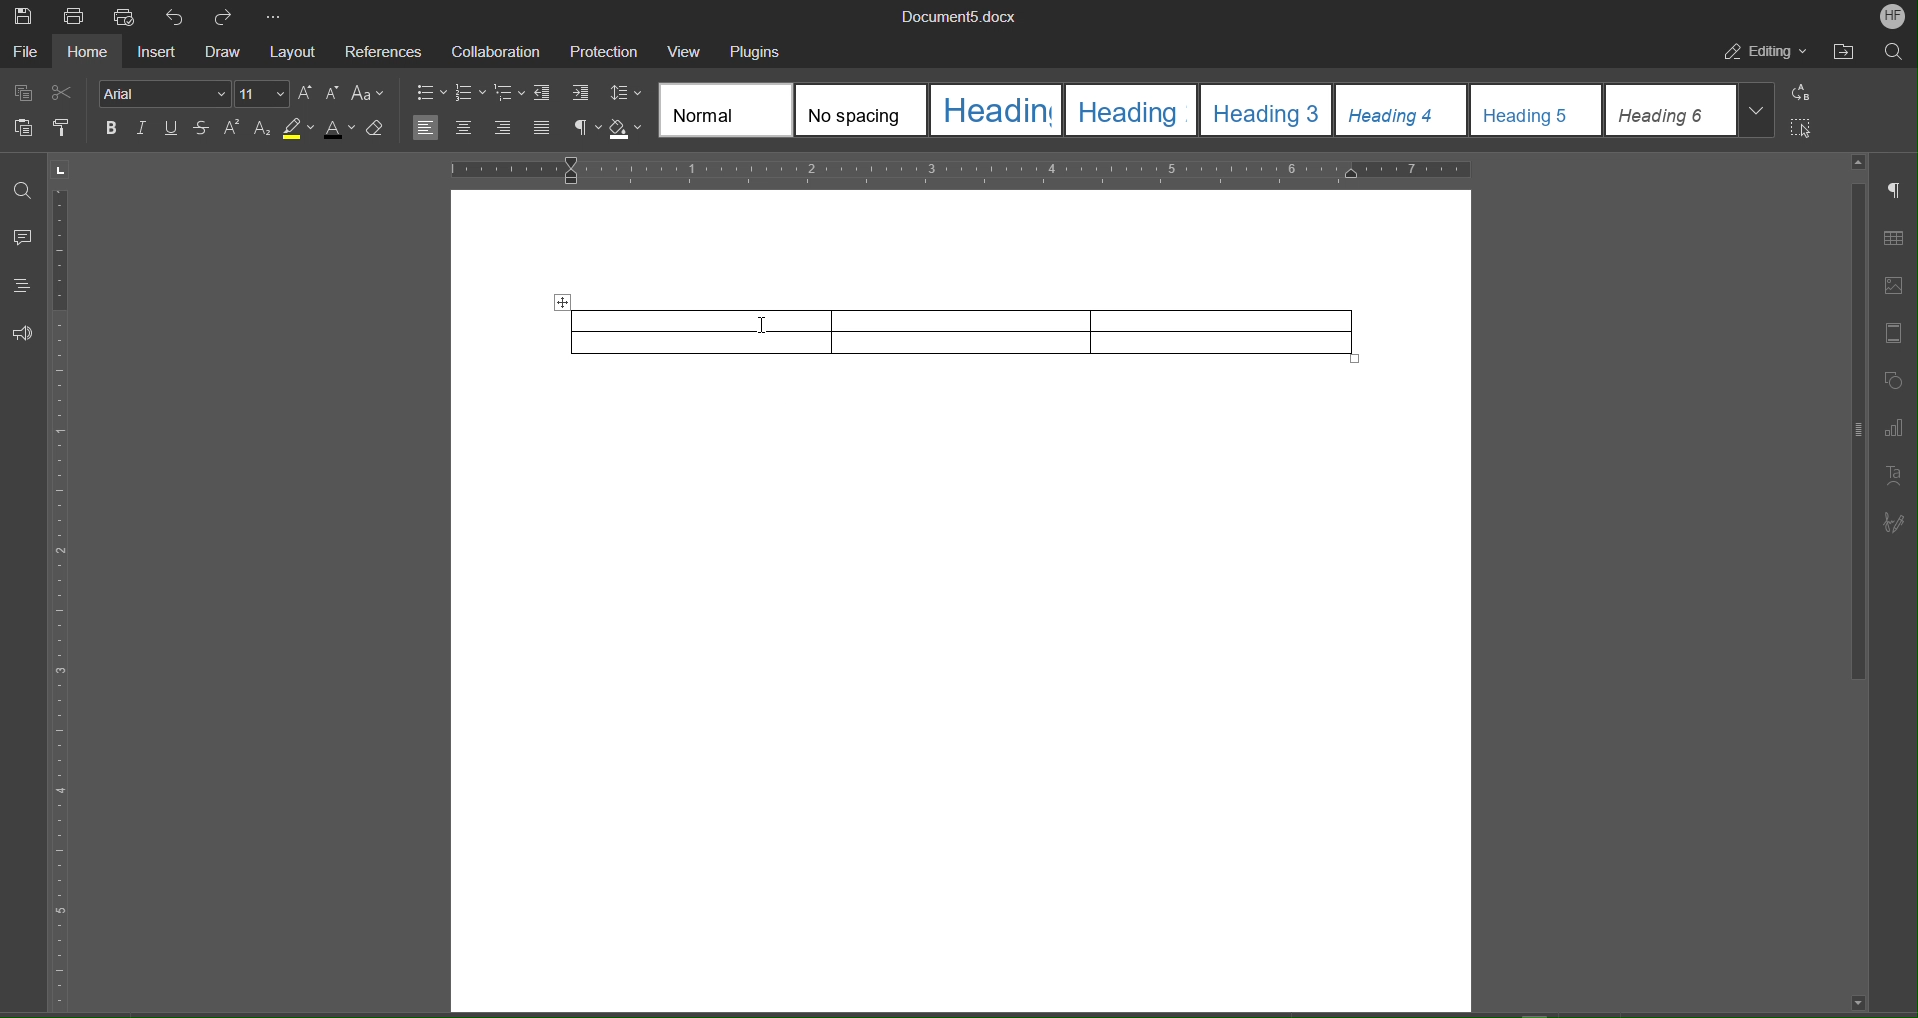 This screenshot has width=1918, height=1018. I want to click on Document Name, so click(964, 16).